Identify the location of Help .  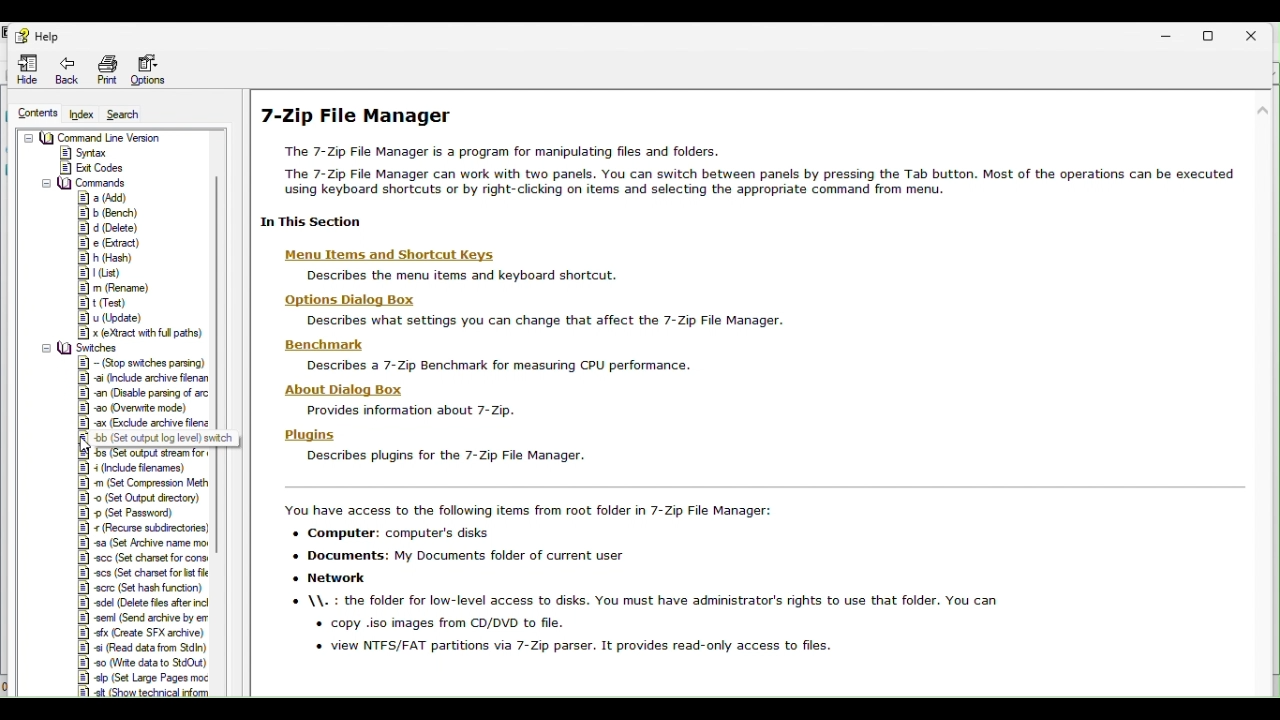
(34, 32).